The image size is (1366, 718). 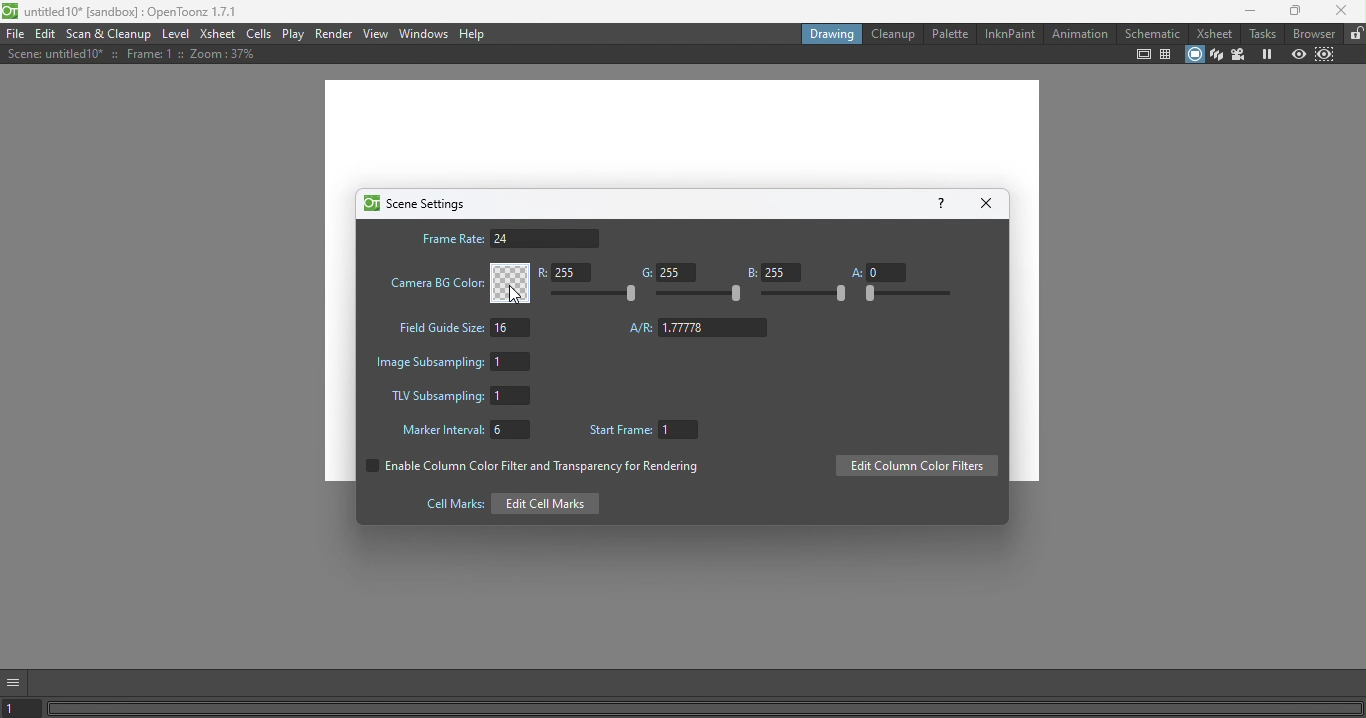 I want to click on Render, so click(x=335, y=33).